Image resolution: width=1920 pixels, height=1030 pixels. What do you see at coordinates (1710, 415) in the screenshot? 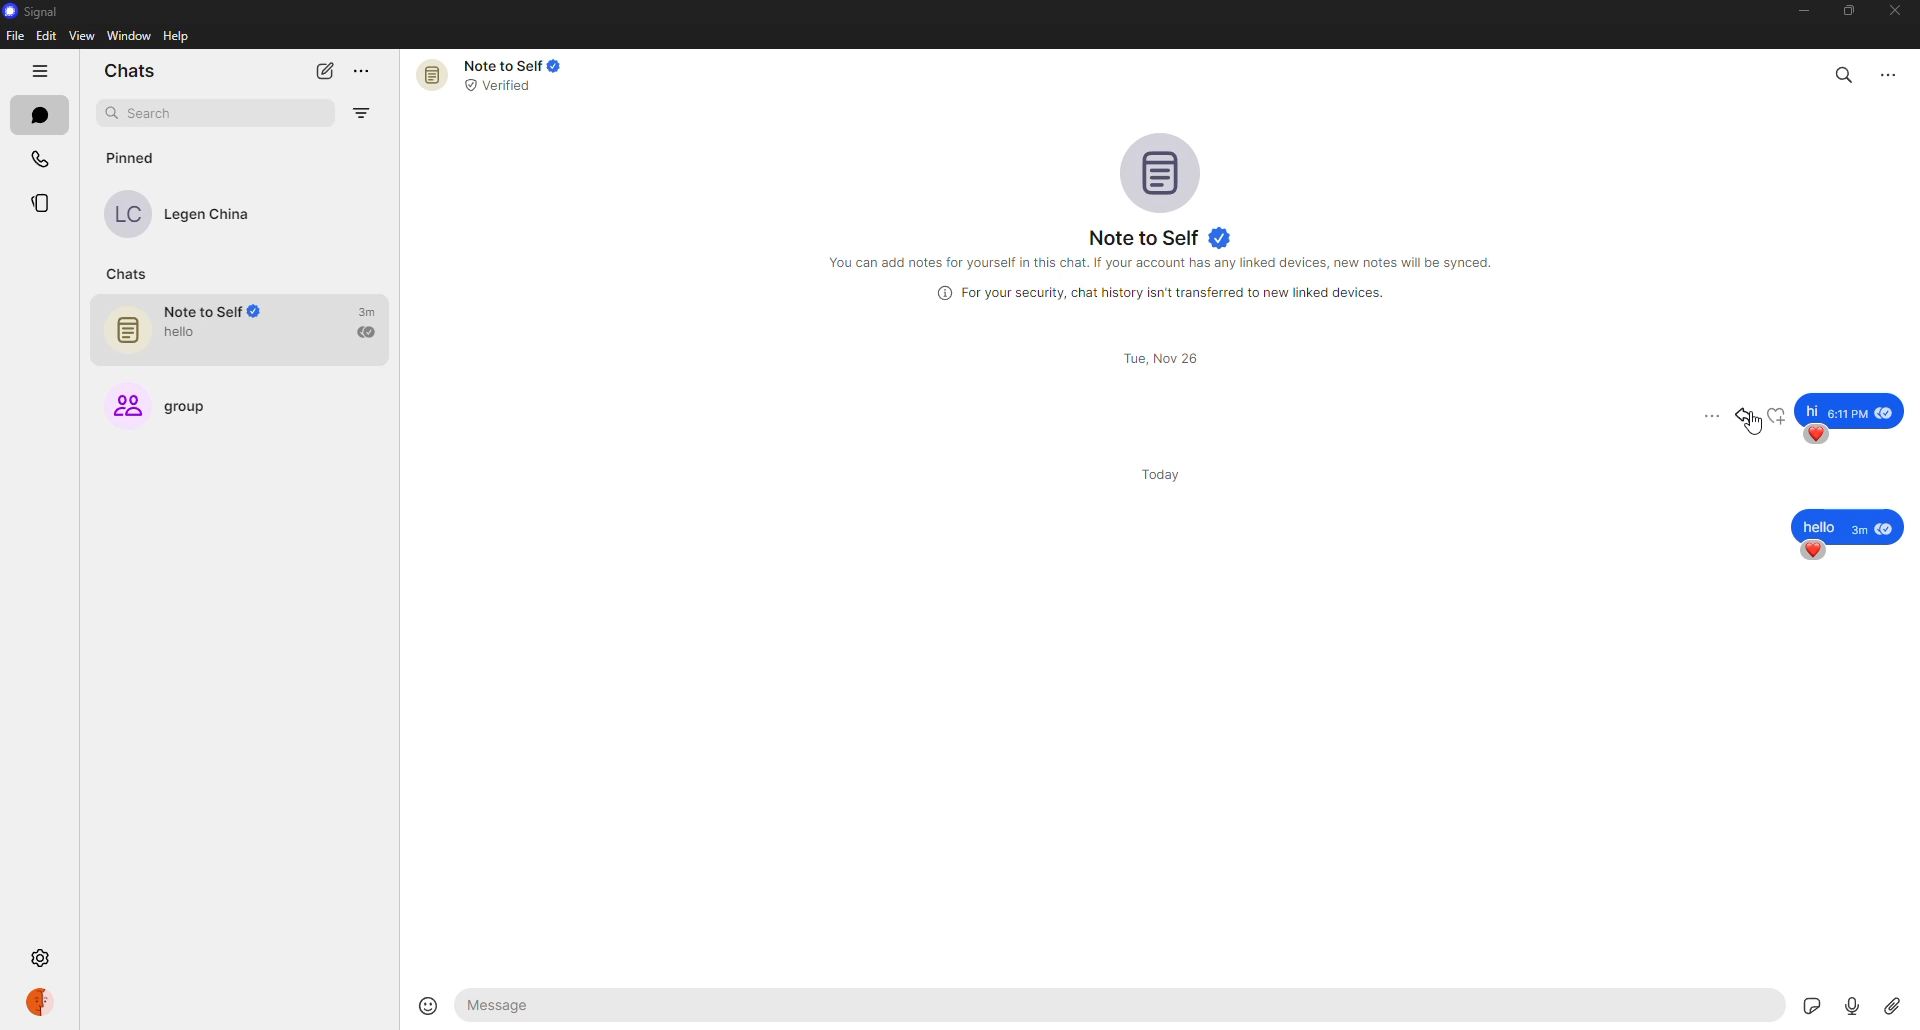
I see `more` at bounding box center [1710, 415].